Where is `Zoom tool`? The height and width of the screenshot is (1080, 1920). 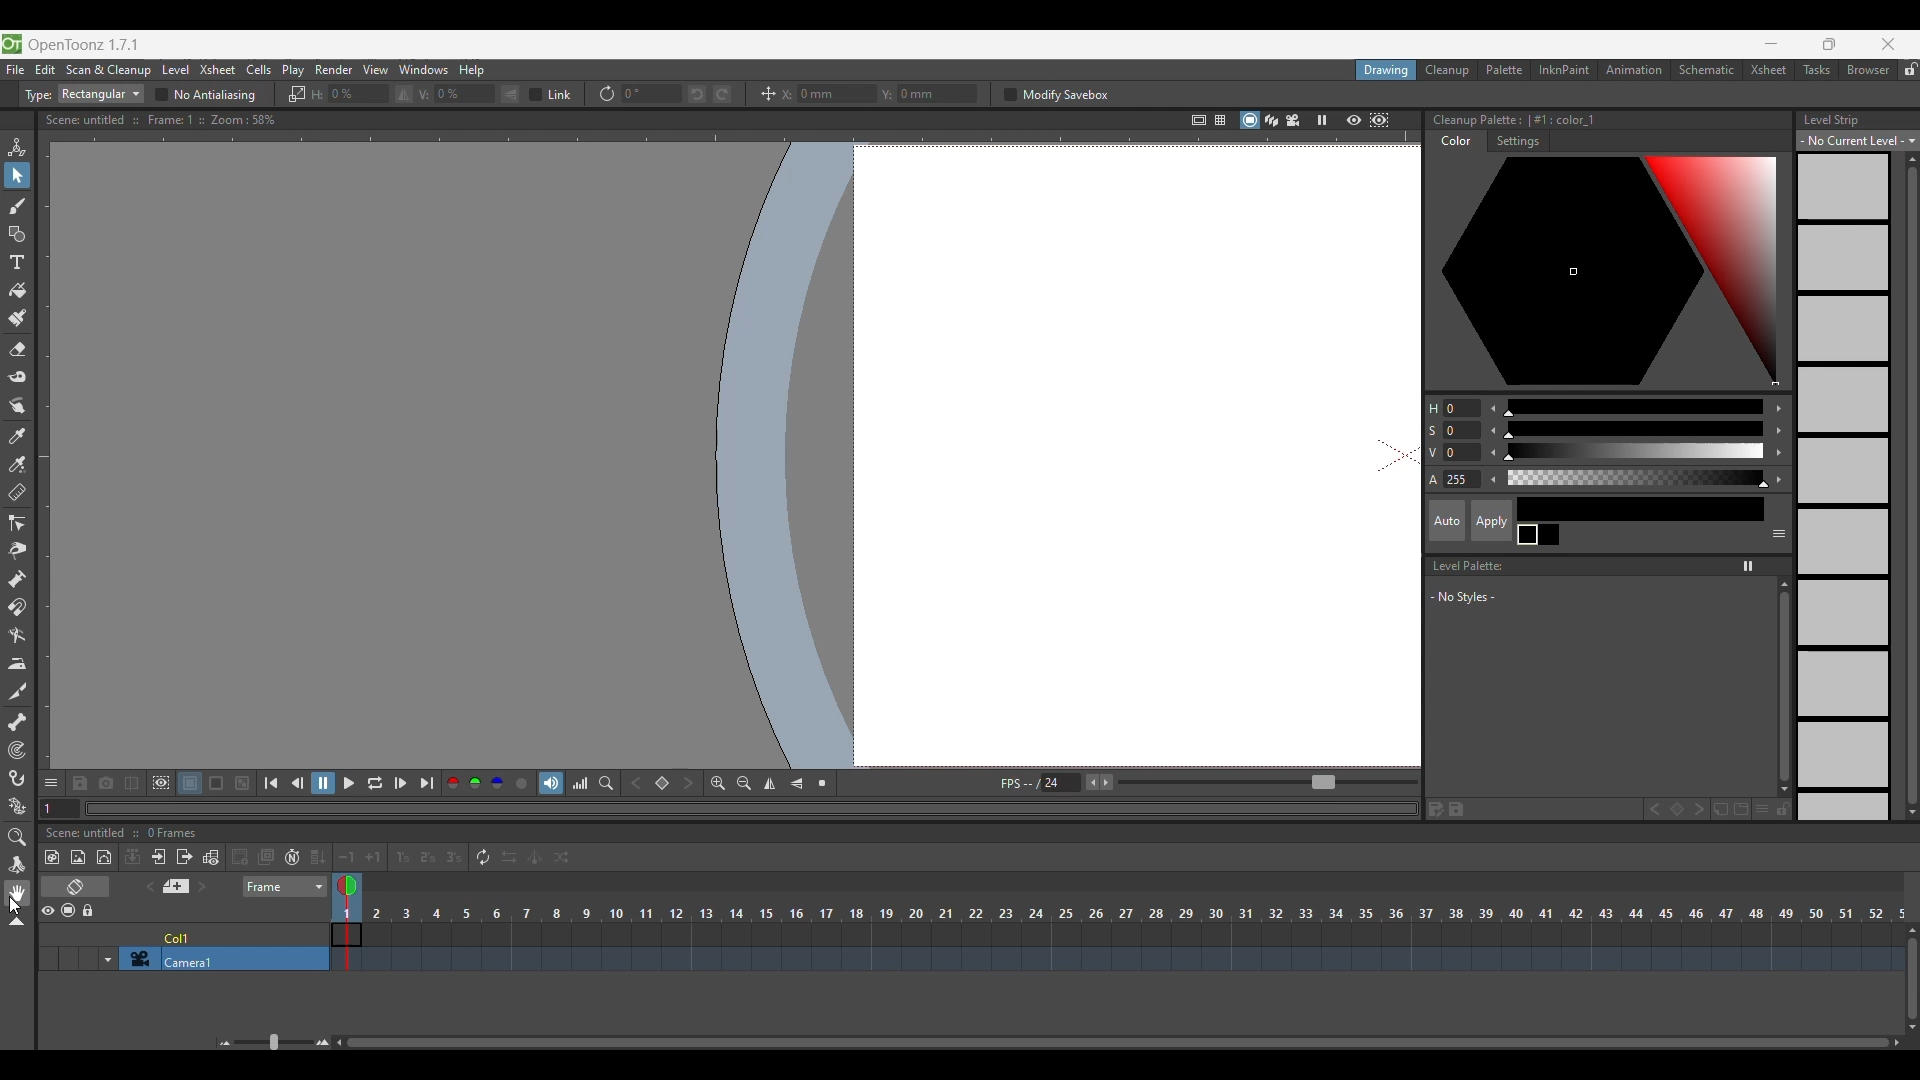 Zoom tool is located at coordinates (17, 837).